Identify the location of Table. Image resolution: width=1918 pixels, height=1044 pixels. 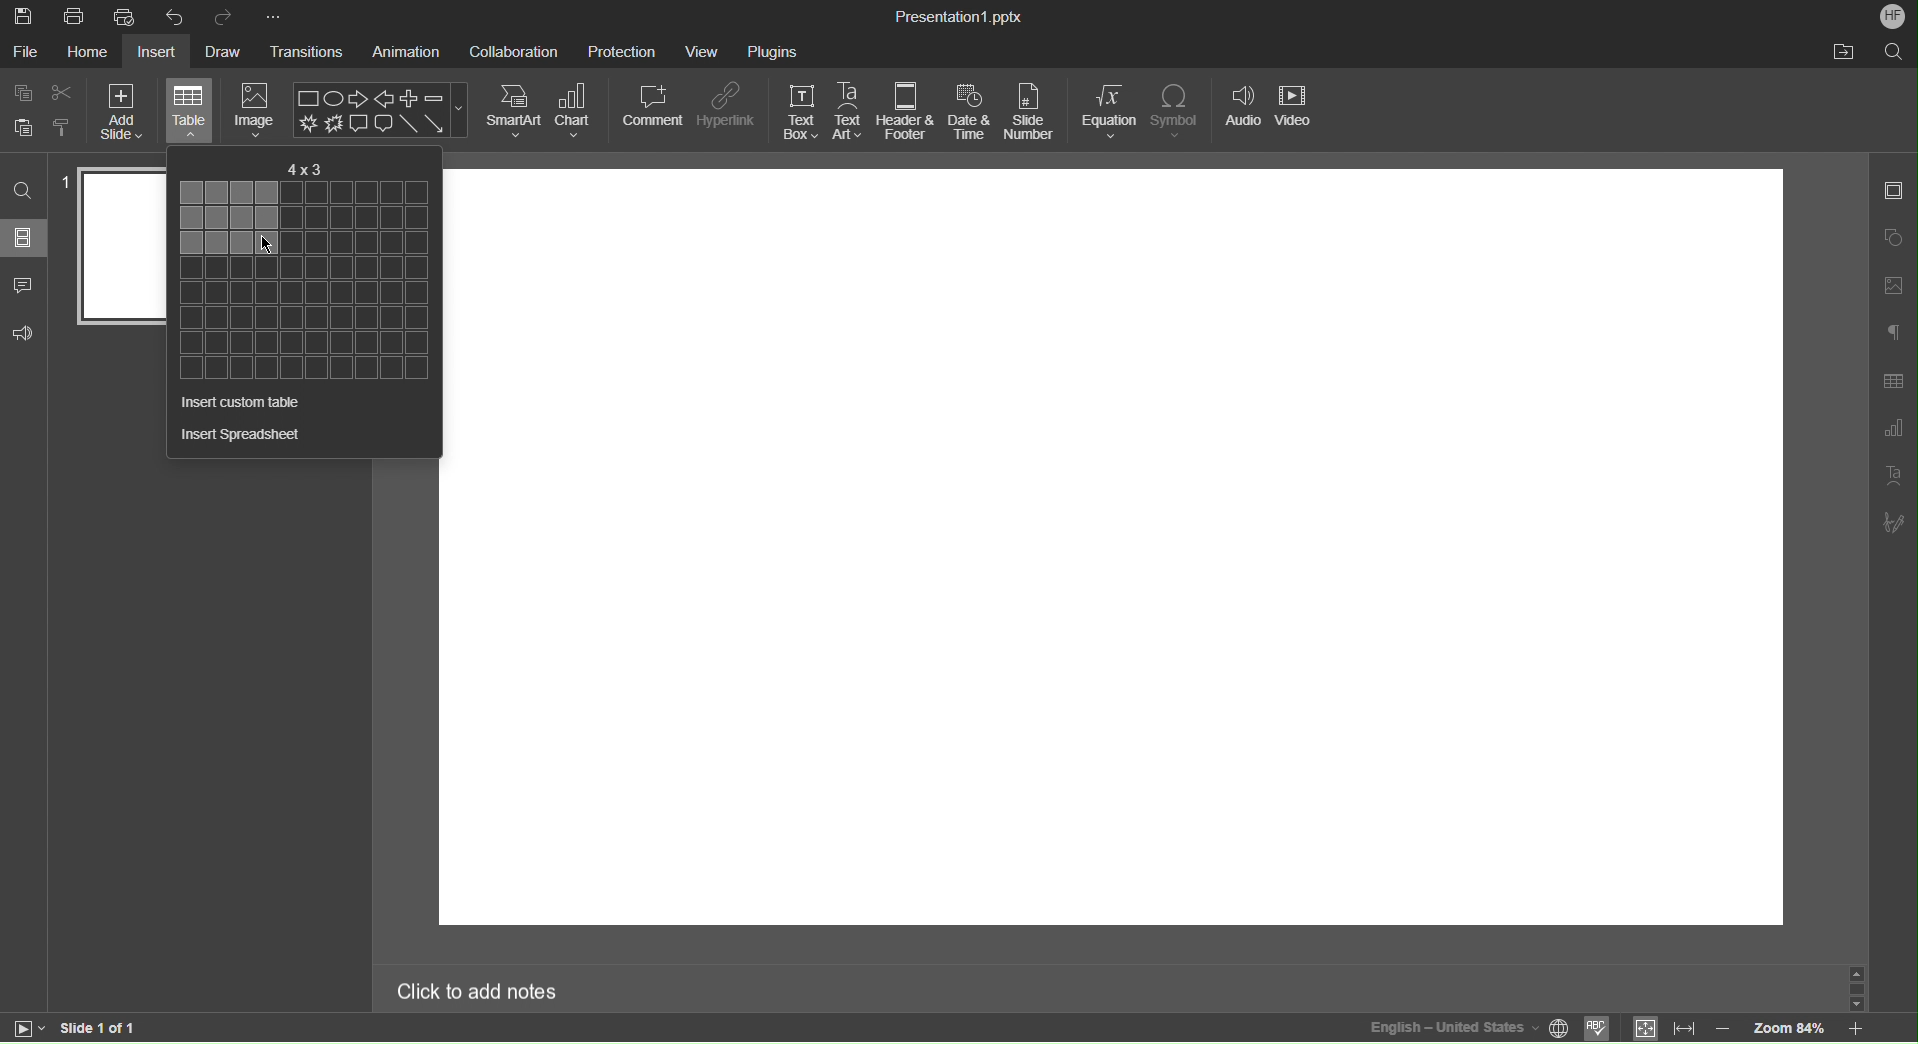
(190, 110).